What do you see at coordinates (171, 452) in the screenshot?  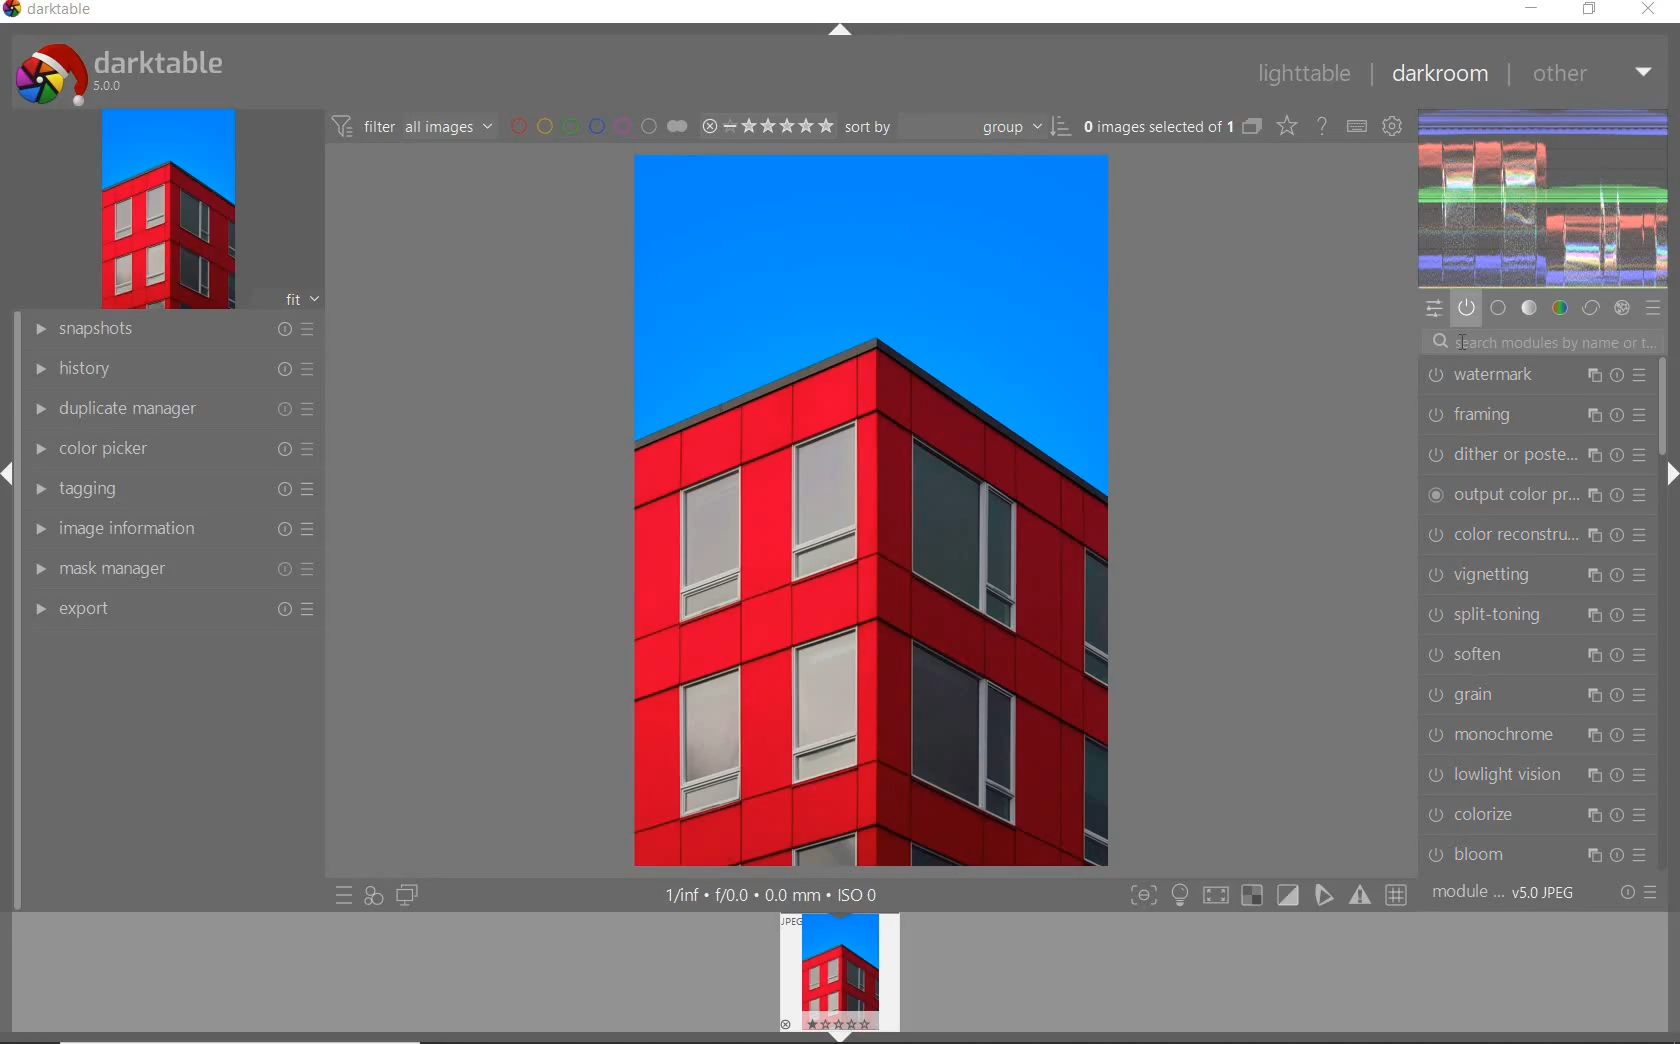 I see `color picker` at bounding box center [171, 452].